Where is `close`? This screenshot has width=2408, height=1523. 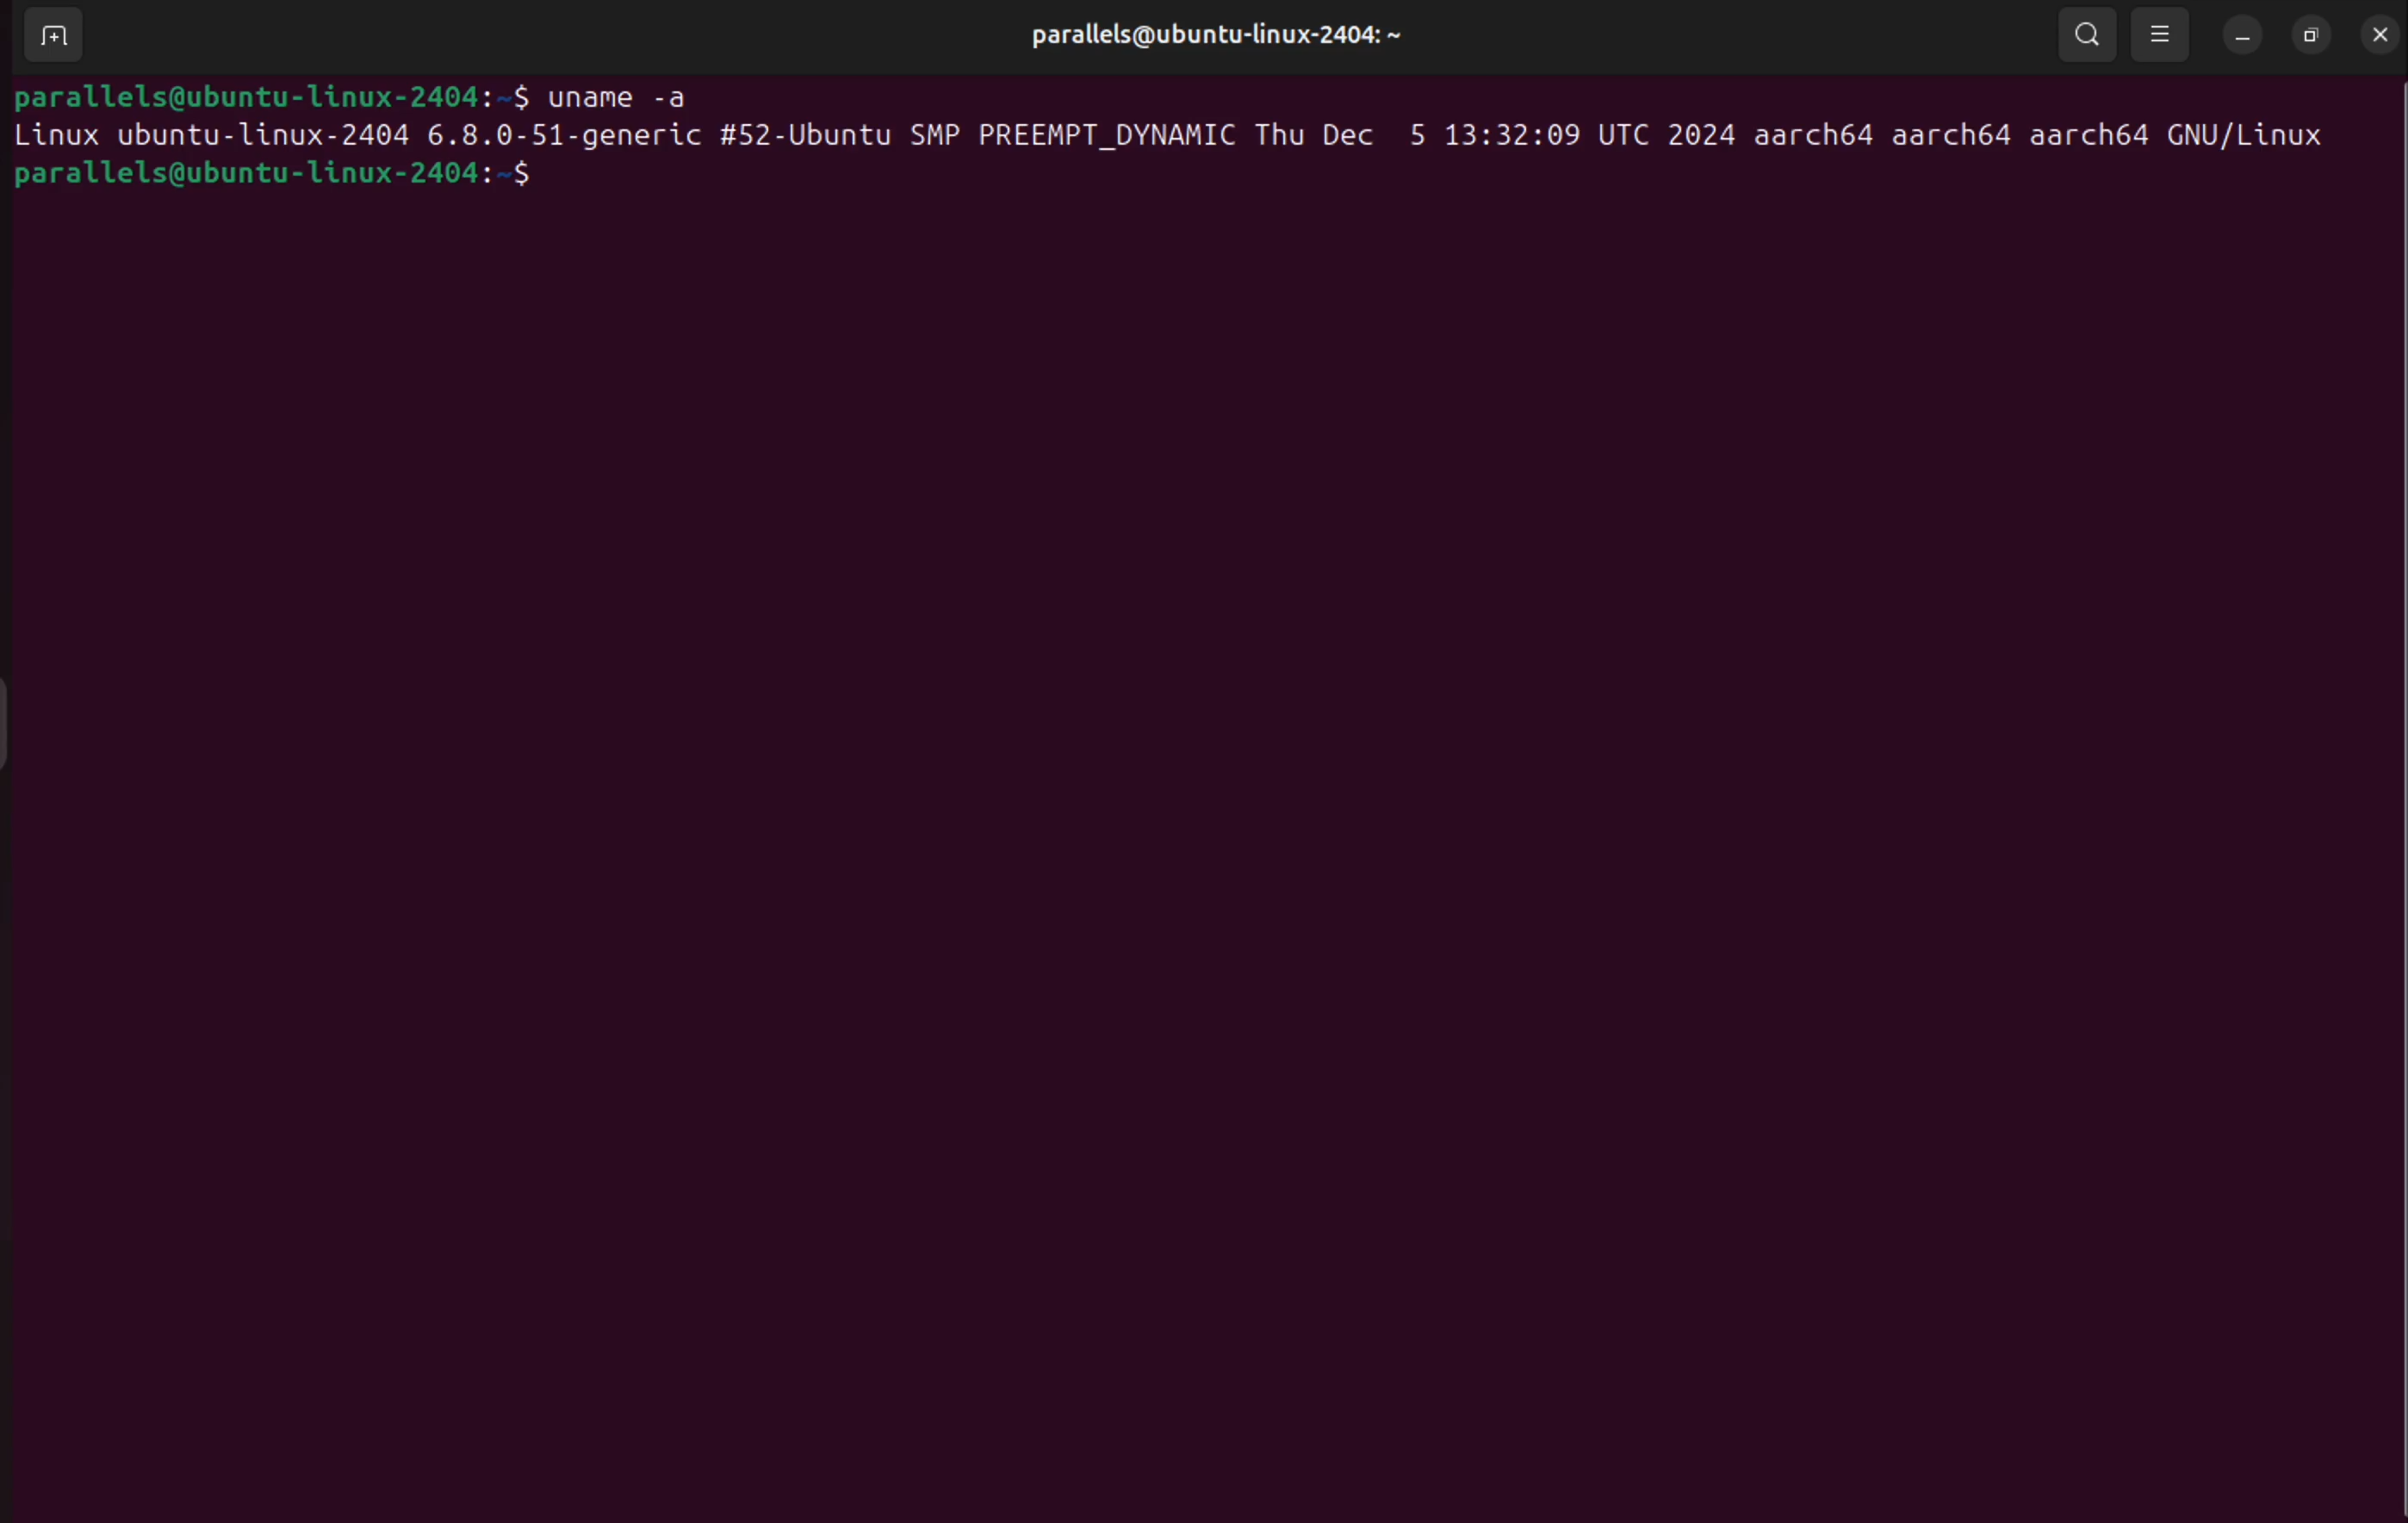 close is located at coordinates (2381, 34).